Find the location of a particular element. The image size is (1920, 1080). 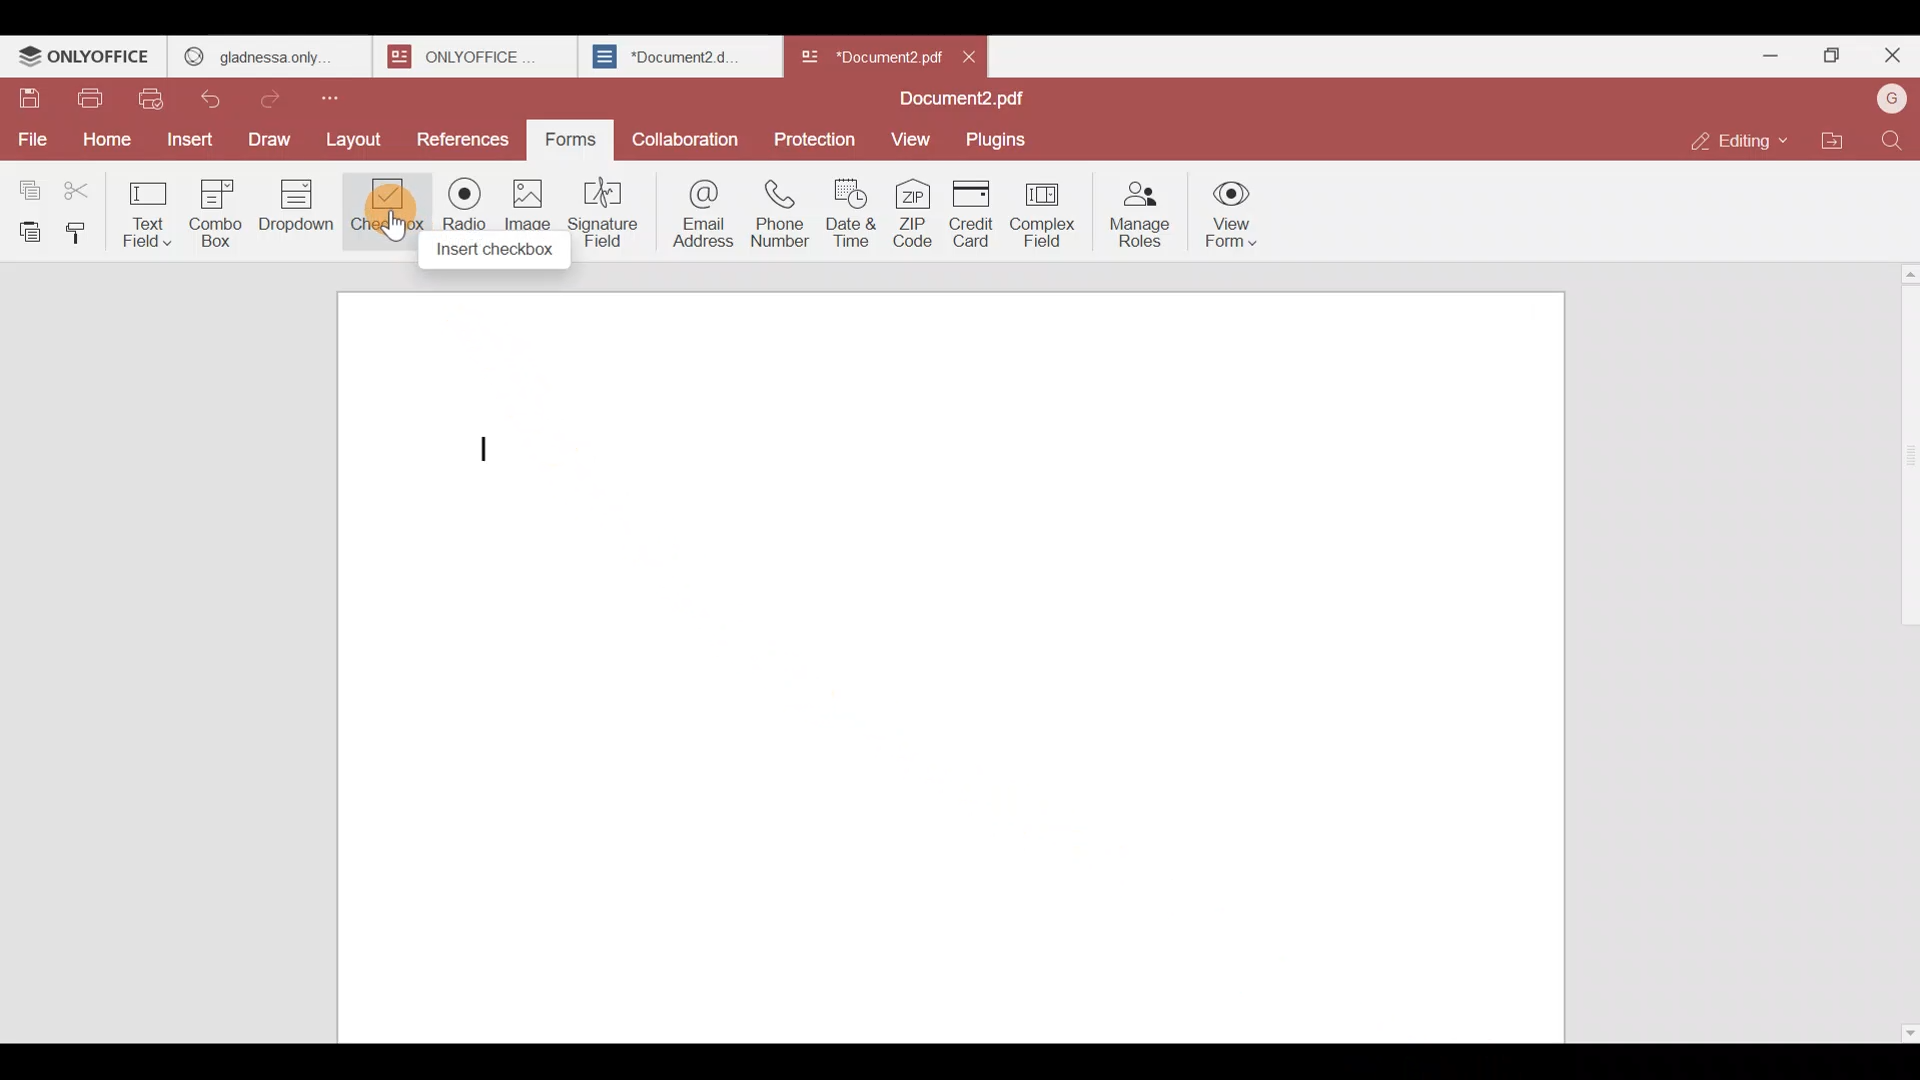

Text field is located at coordinates (151, 208).